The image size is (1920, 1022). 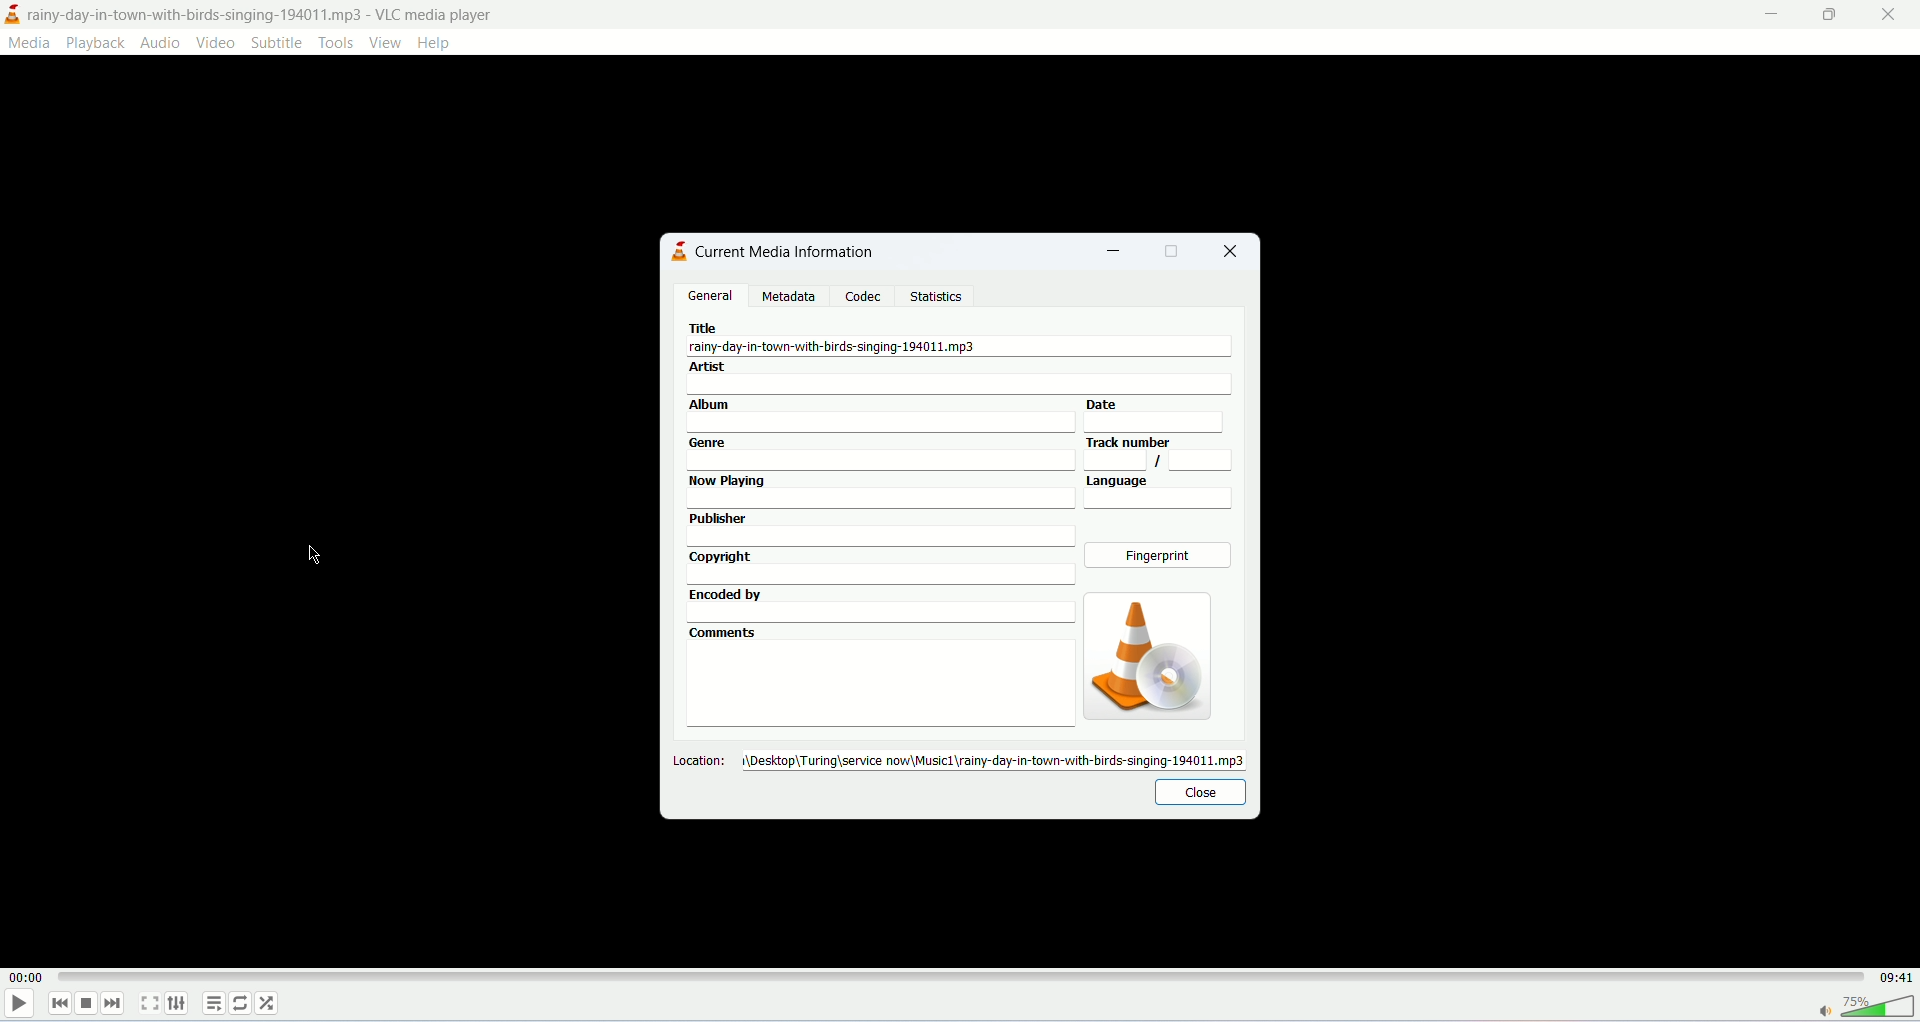 I want to click on extended settings, so click(x=177, y=1003).